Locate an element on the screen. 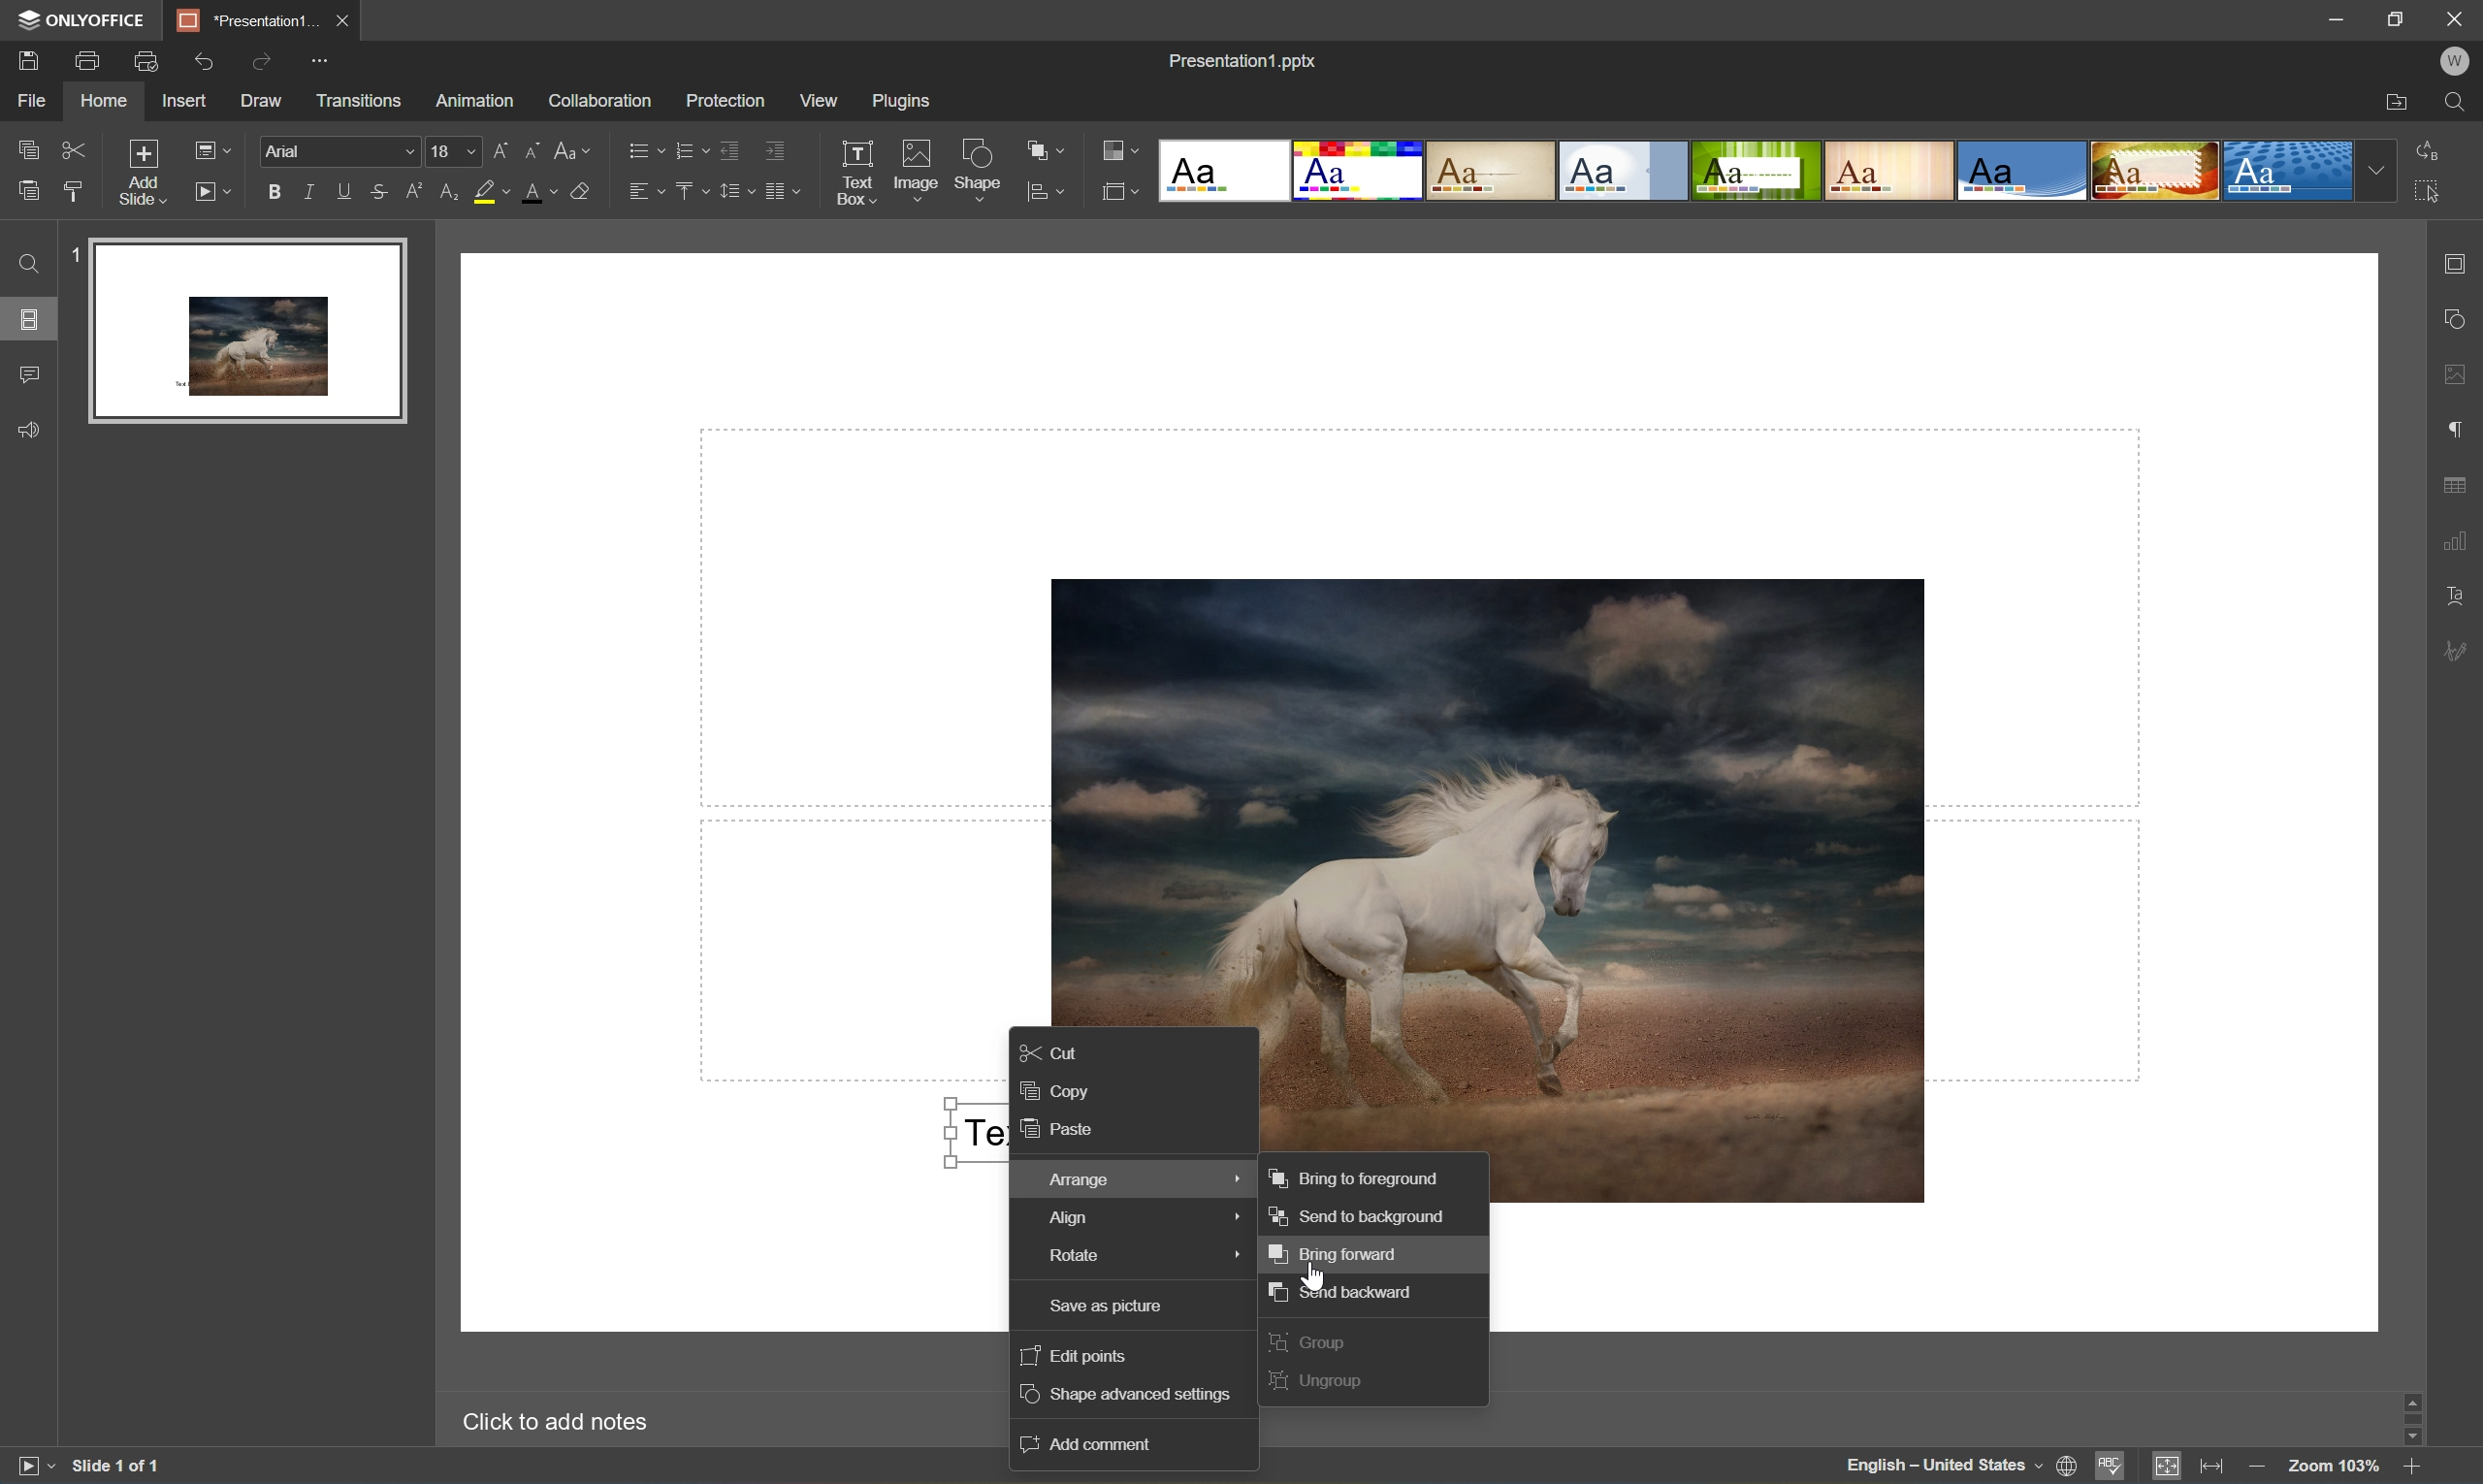 This screenshot has width=2483, height=1484. Vertical align is located at coordinates (691, 190).